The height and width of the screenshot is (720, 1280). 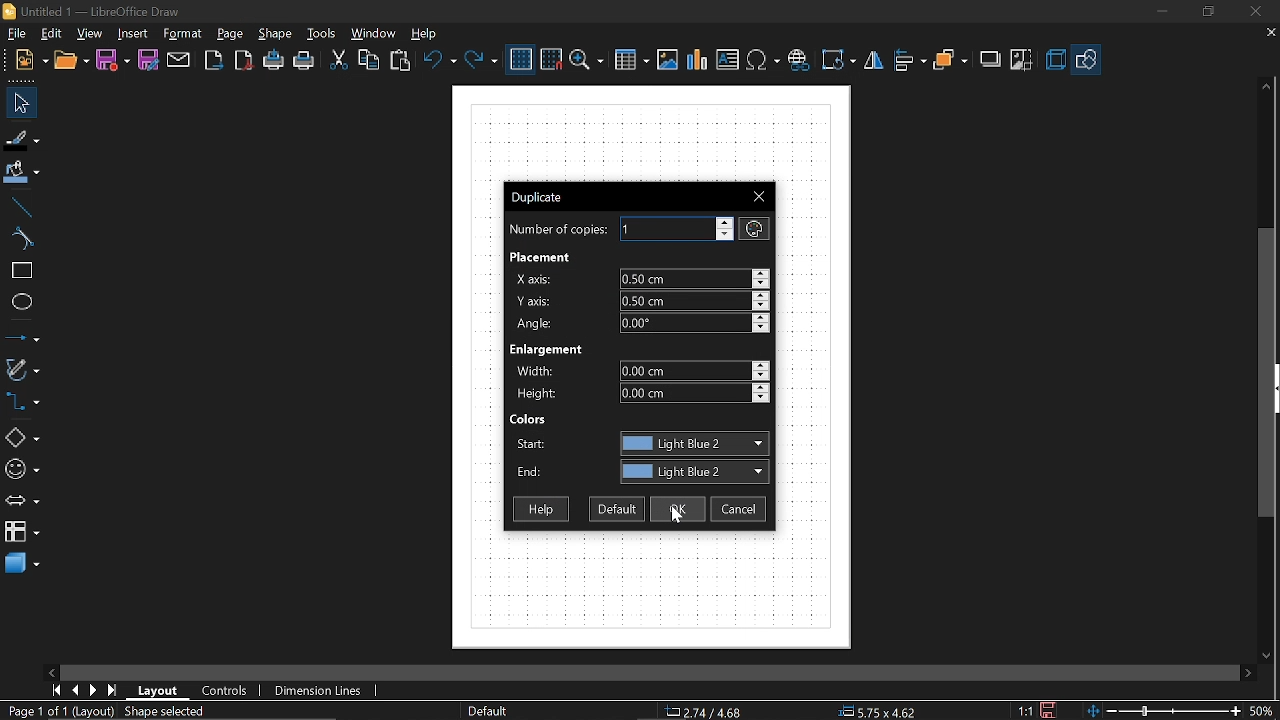 I want to click on Angles, so click(x=698, y=323).